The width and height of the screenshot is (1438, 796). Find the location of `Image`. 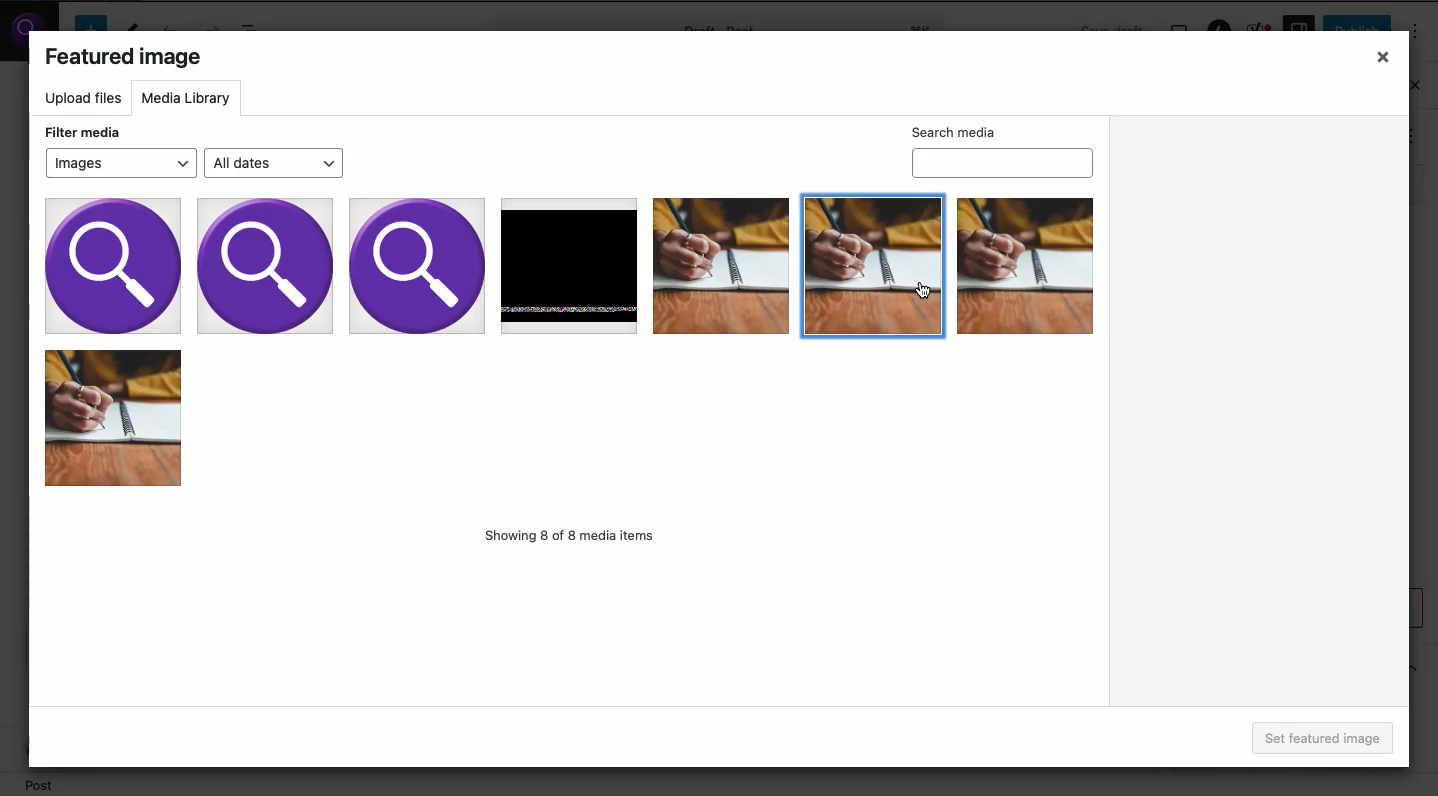

Image is located at coordinates (114, 418).